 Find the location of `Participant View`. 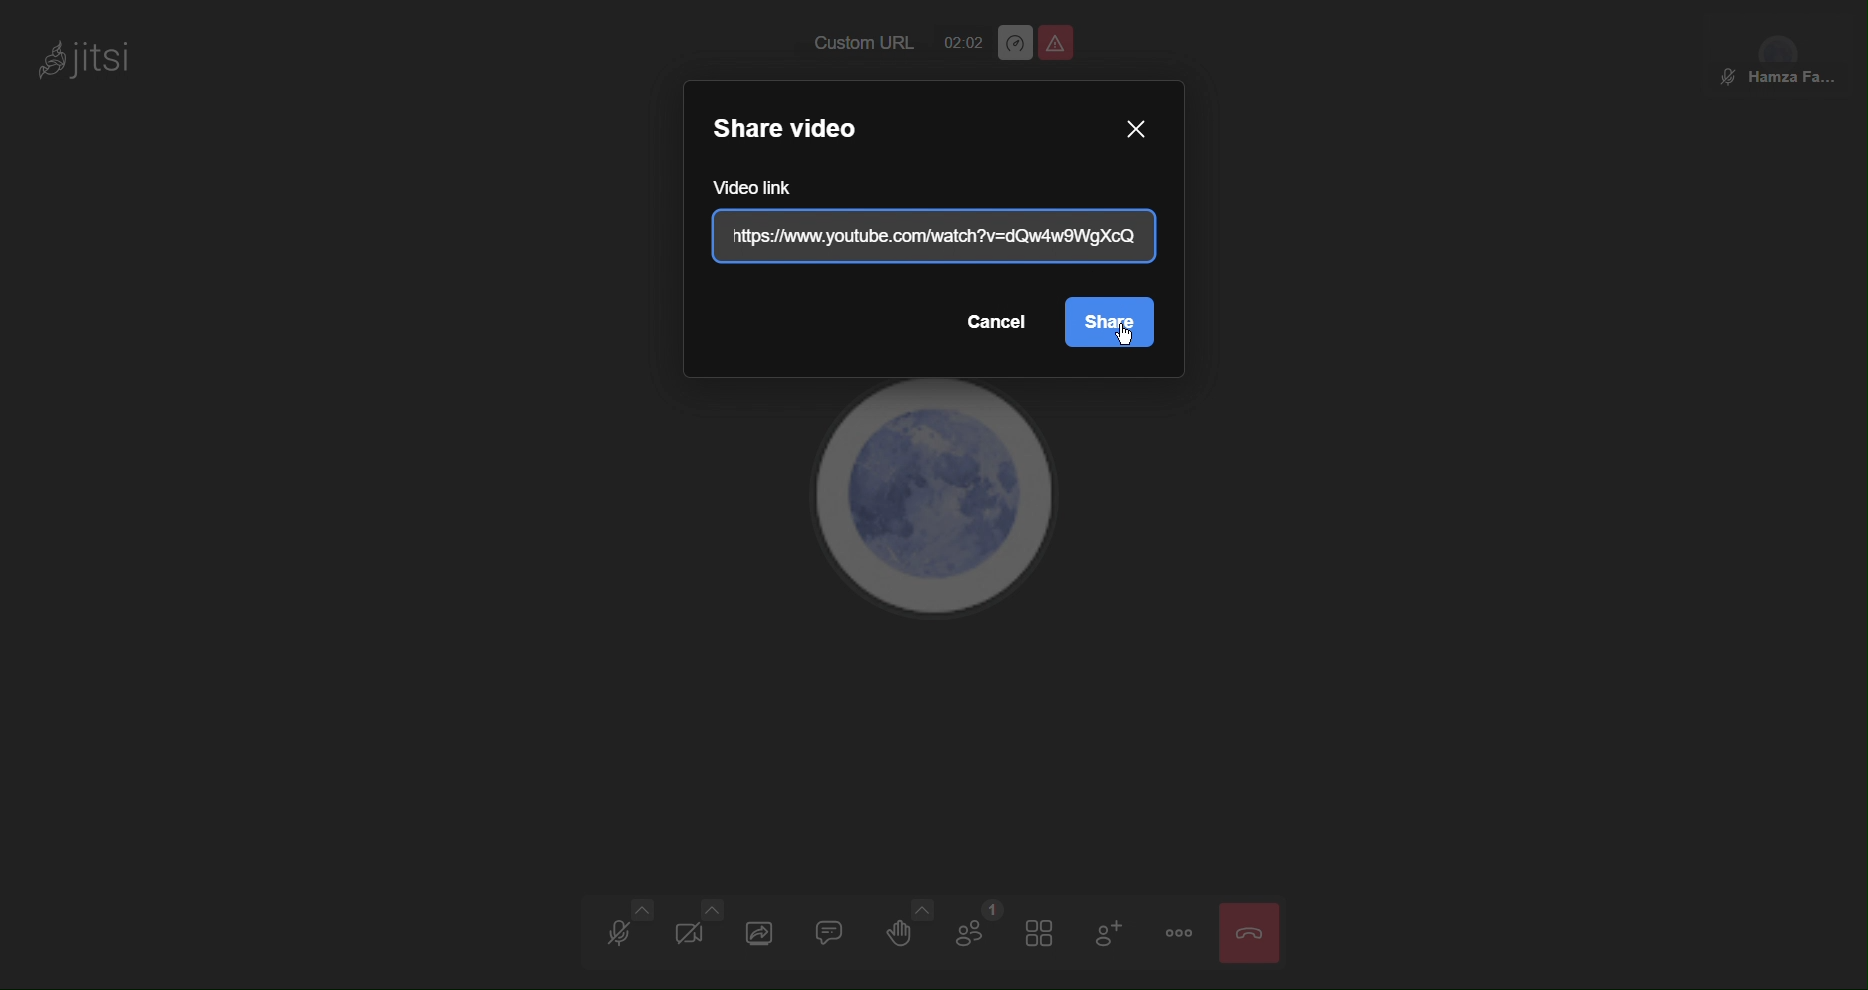

Participant View is located at coordinates (1780, 53).